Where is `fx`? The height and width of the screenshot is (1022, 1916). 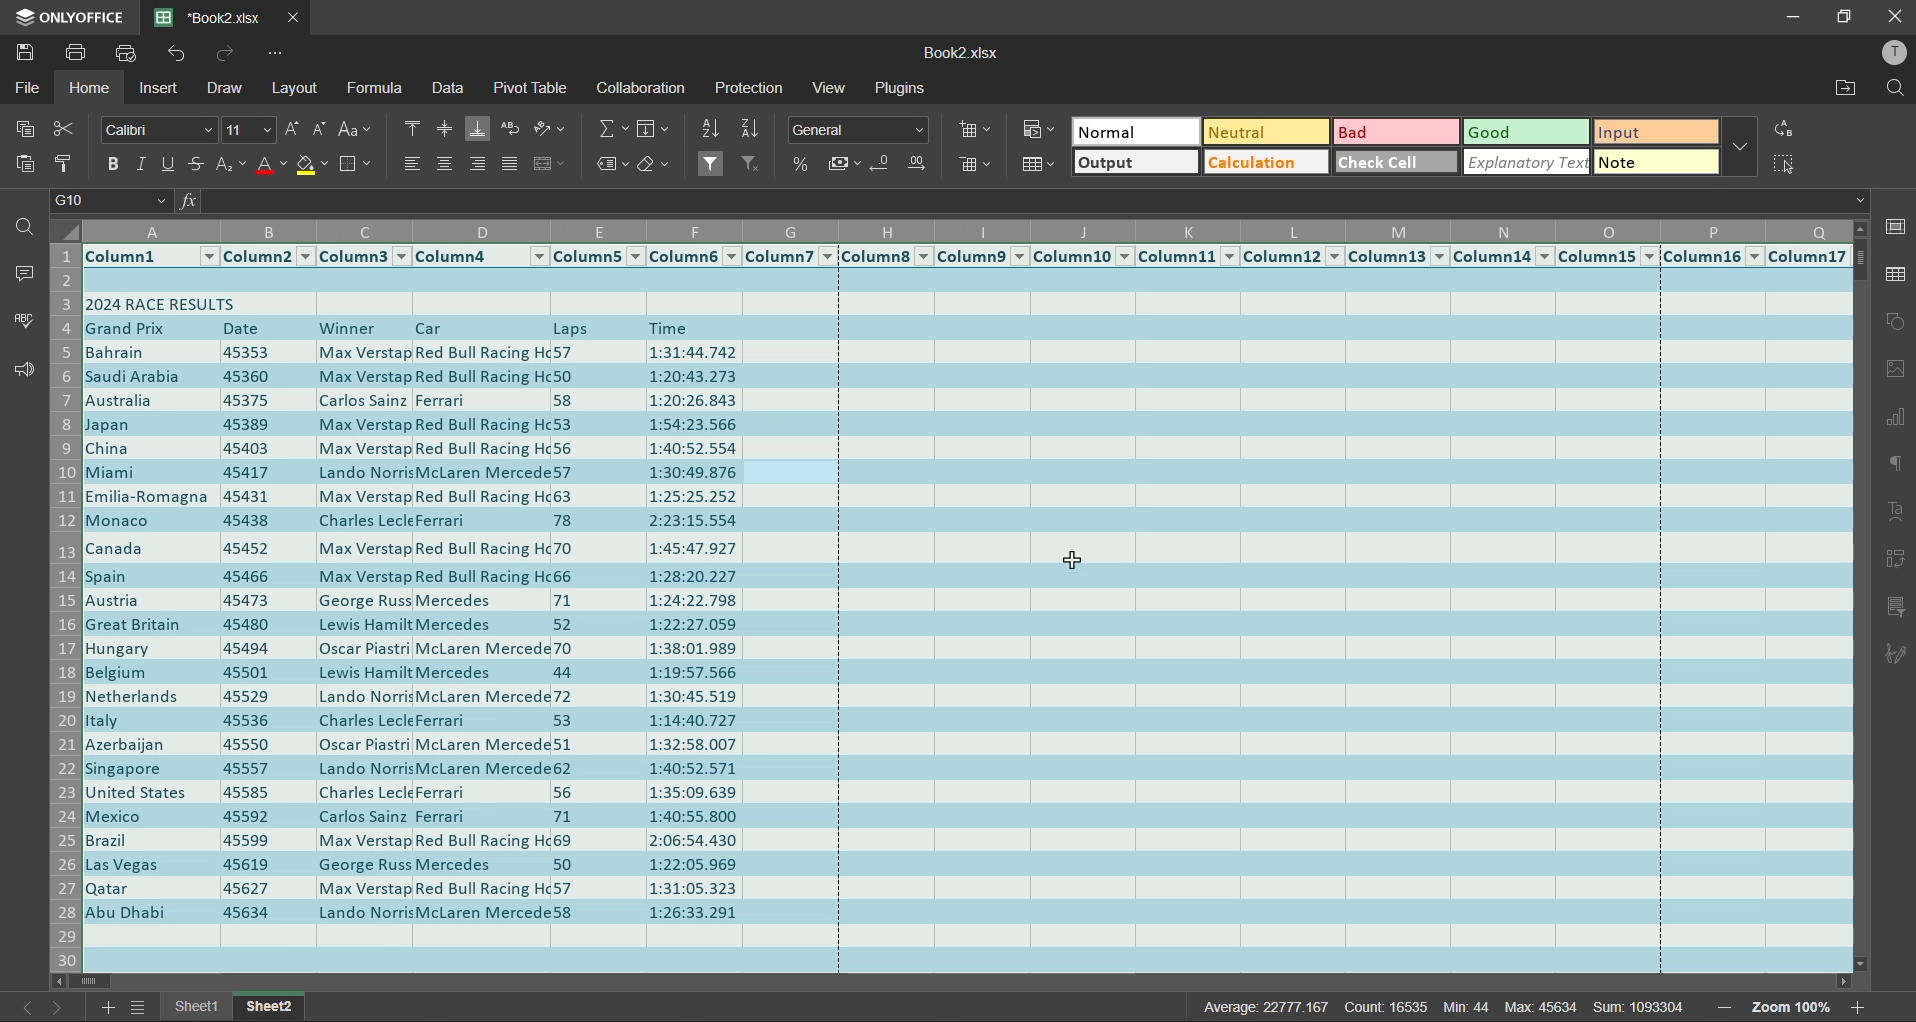 fx is located at coordinates (186, 202).